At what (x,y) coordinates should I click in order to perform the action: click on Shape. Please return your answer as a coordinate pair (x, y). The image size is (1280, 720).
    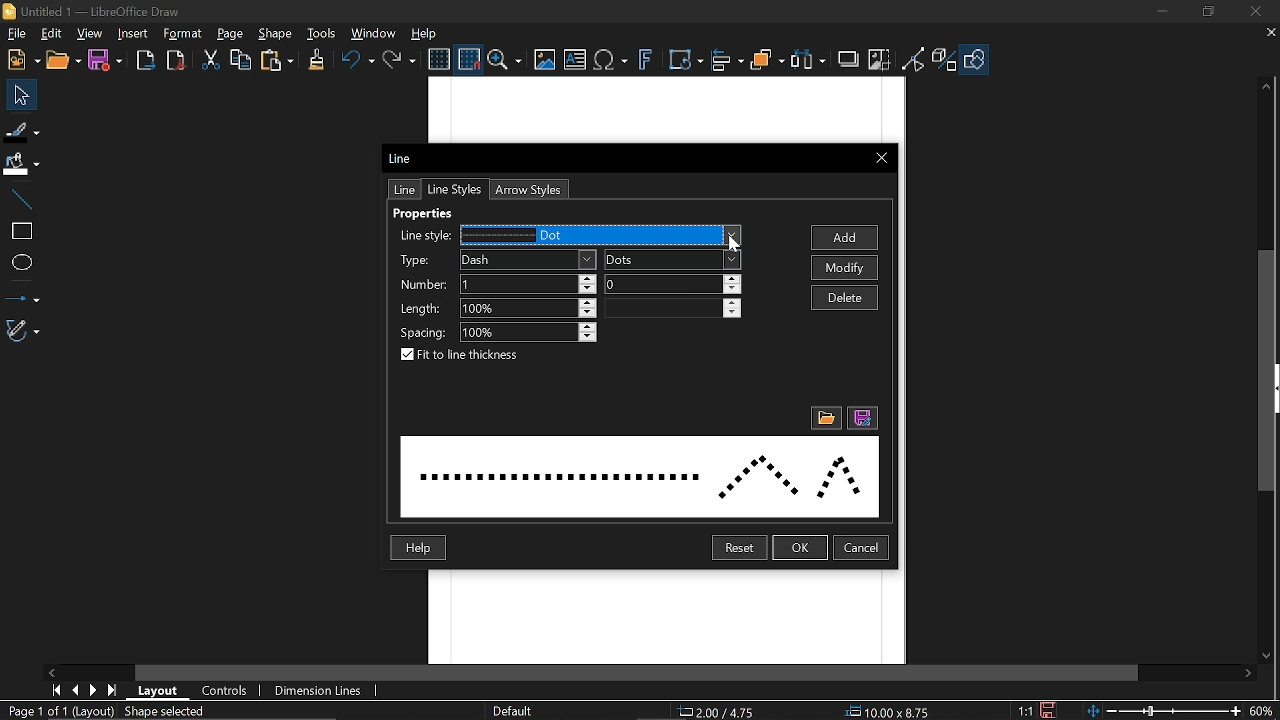
    Looking at the image, I should click on (275, 35).